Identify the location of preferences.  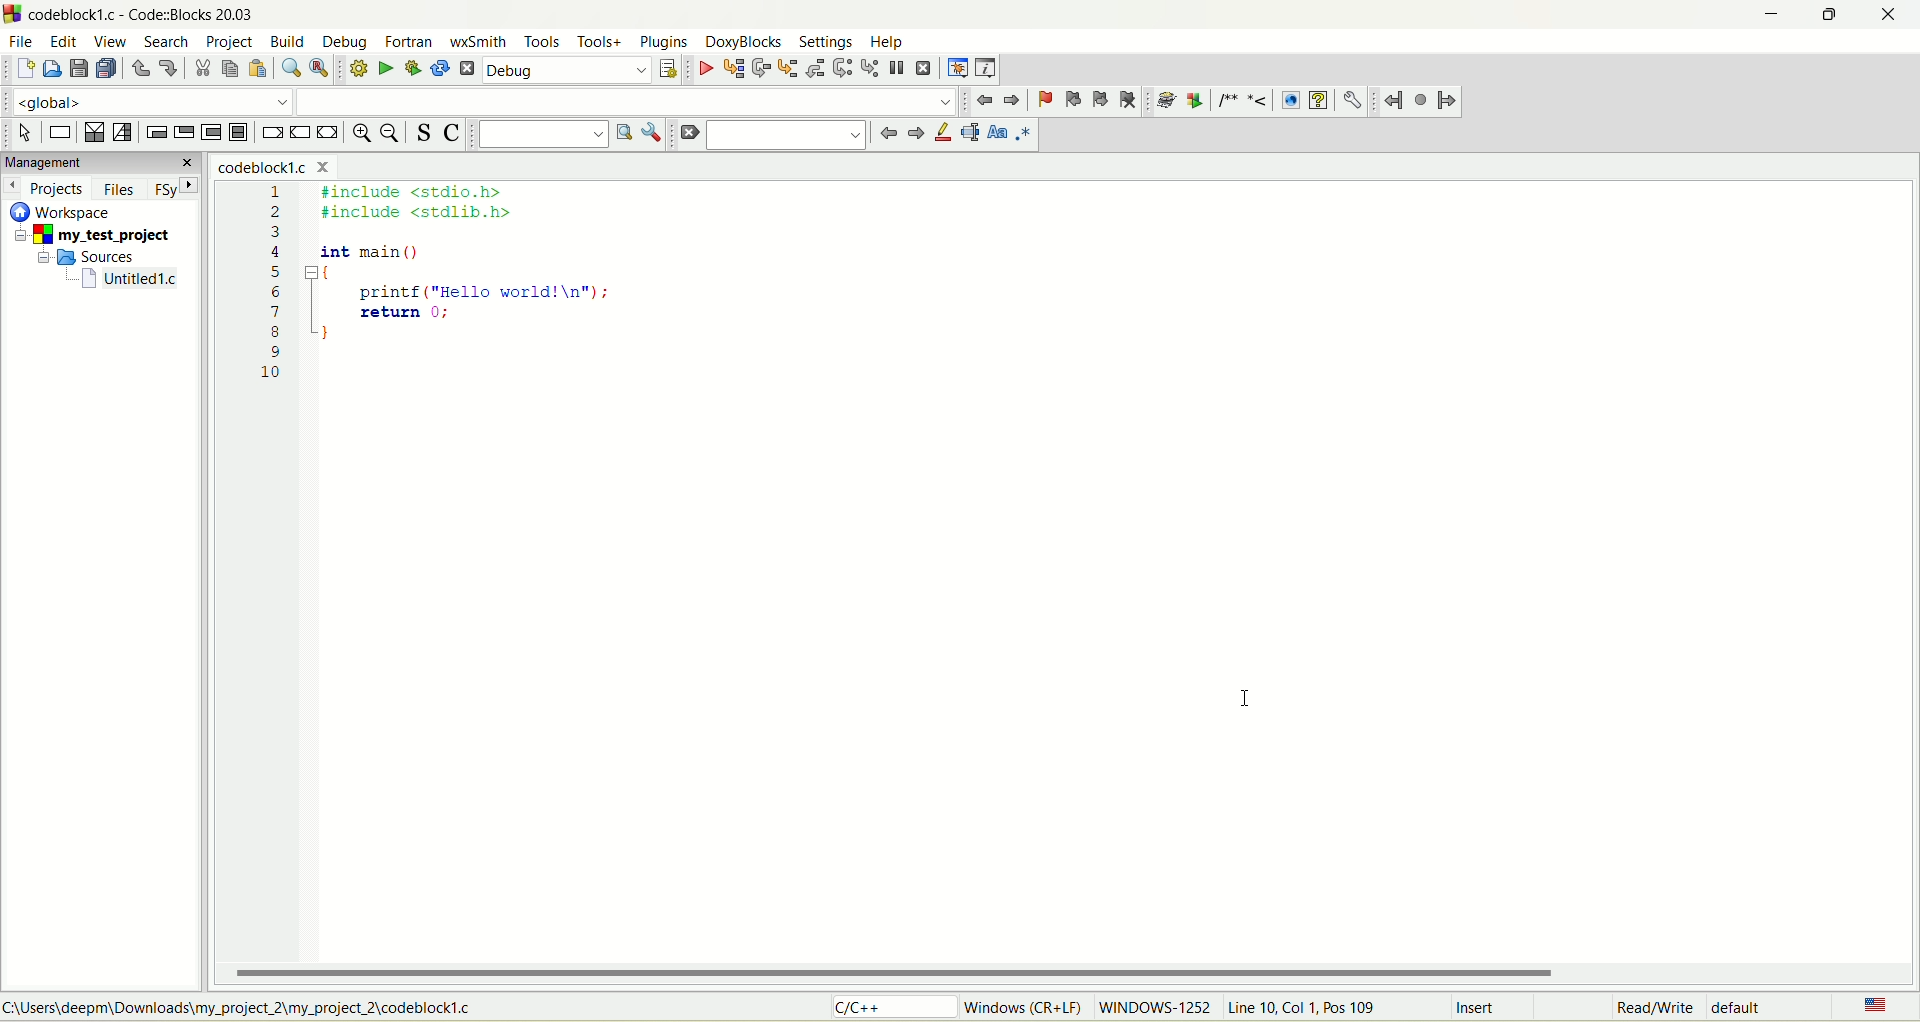
(1351, 100).